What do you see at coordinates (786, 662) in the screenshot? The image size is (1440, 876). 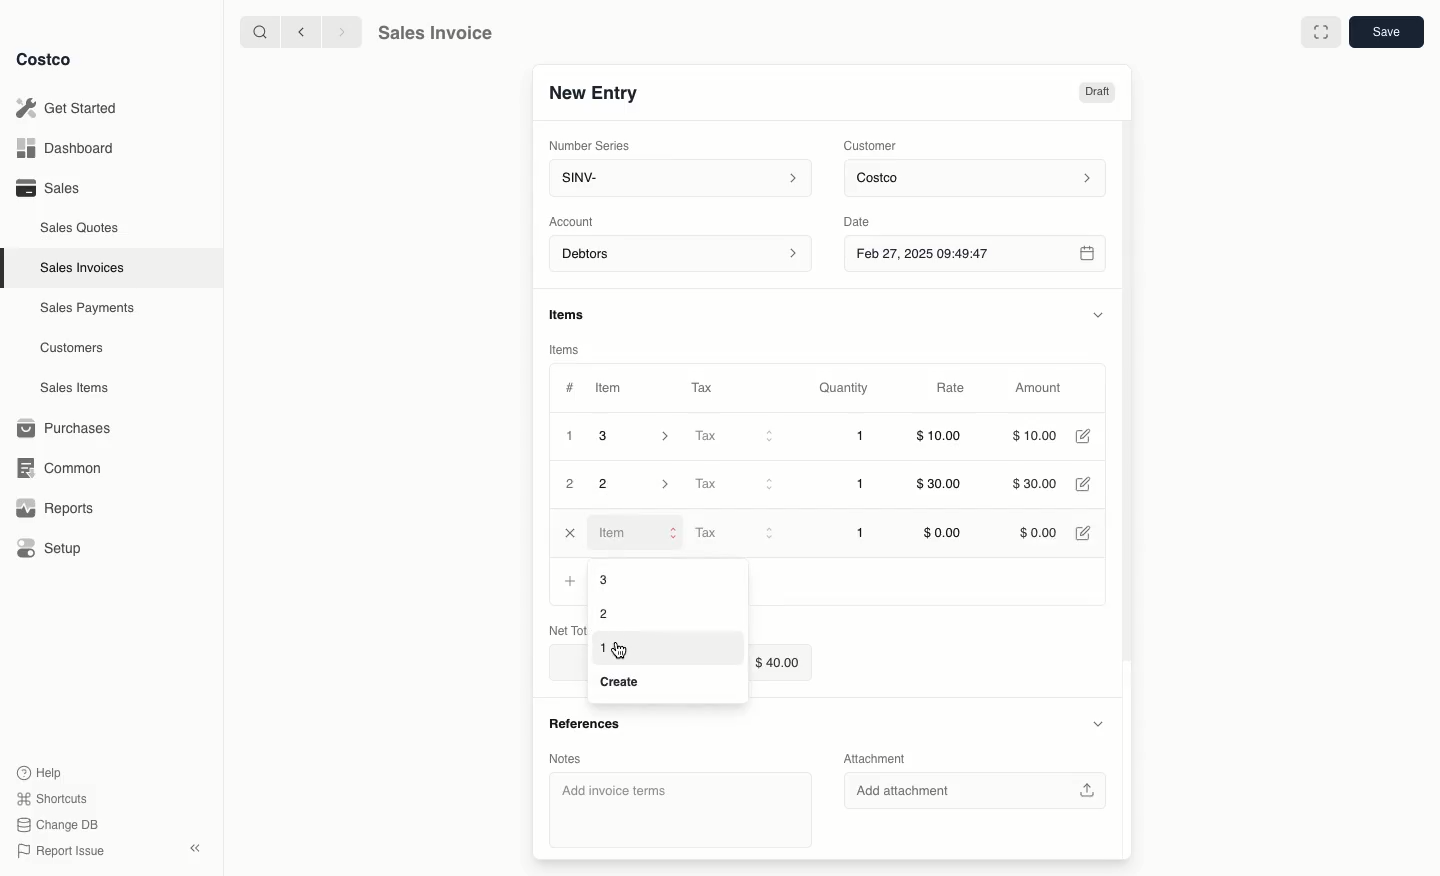 I see `$40.00` at bounding box center [786, 662].